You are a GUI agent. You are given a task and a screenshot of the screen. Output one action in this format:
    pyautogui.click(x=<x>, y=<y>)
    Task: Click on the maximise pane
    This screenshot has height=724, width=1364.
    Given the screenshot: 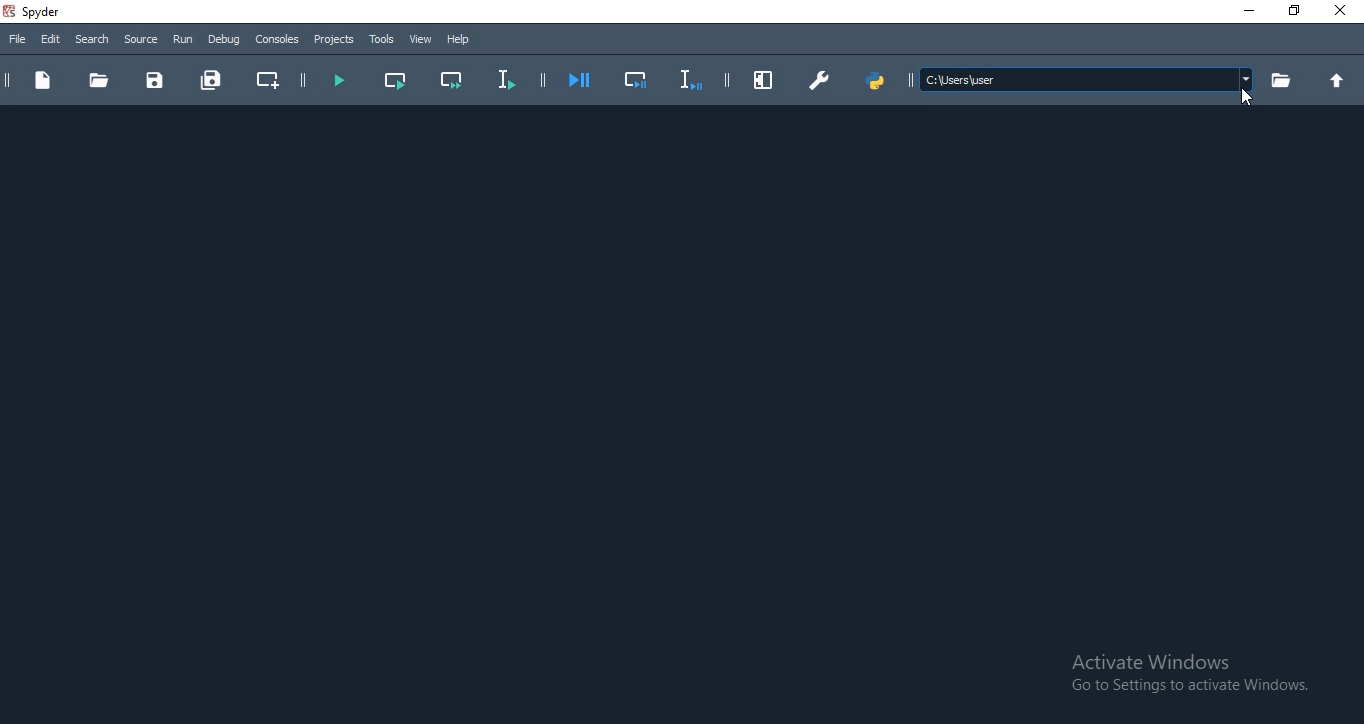 What is the action you would take?
    pyautogui.click(x=765, y=80)
    